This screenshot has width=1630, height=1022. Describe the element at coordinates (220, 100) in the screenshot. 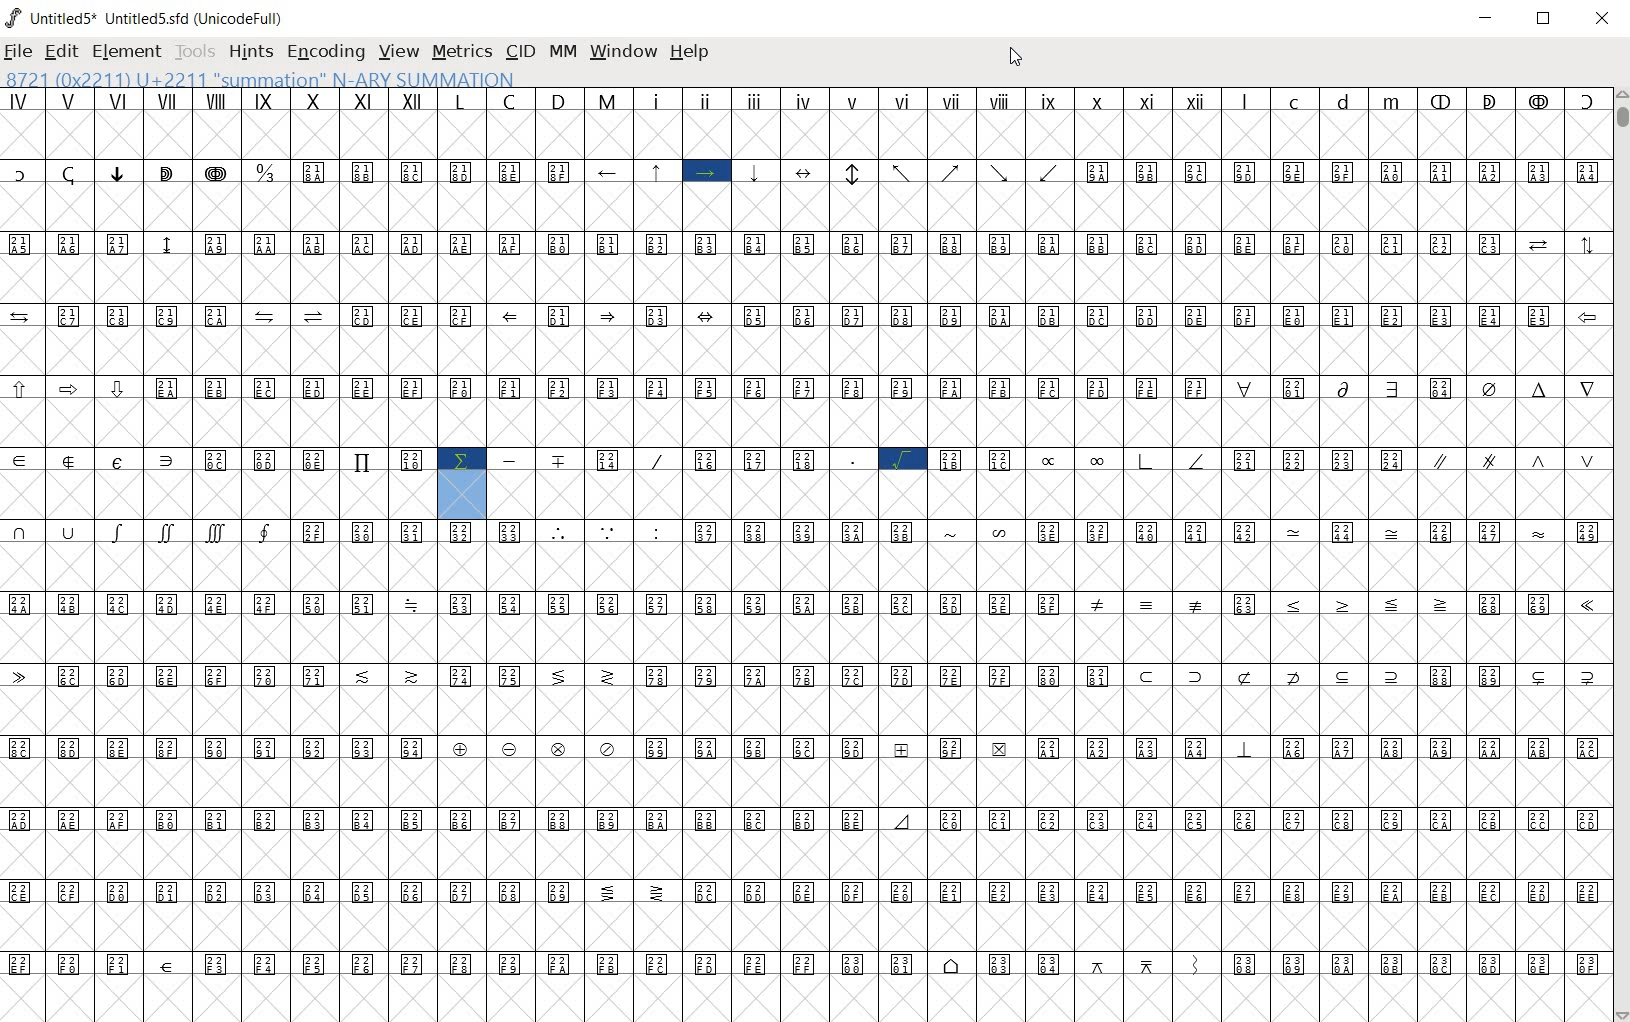

I see `roman numerals` at that location.